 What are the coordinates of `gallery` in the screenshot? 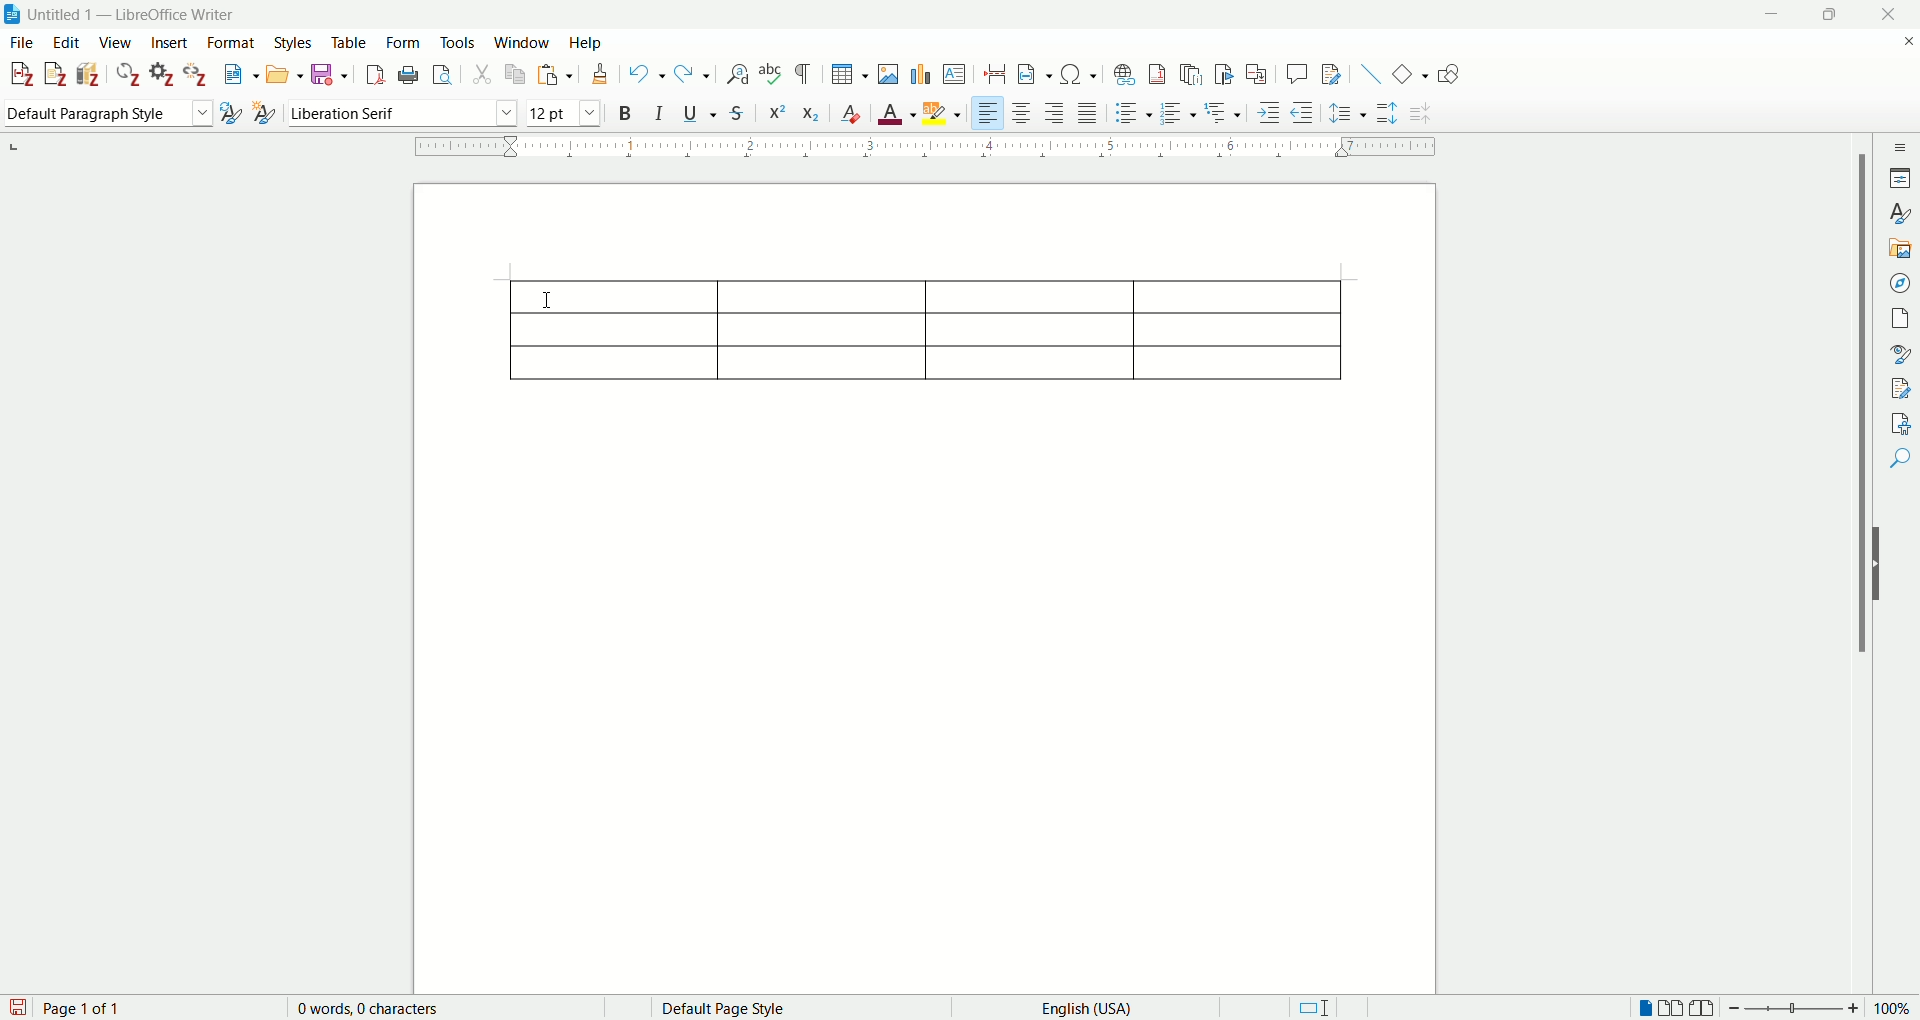 It's located at (1899, 251).